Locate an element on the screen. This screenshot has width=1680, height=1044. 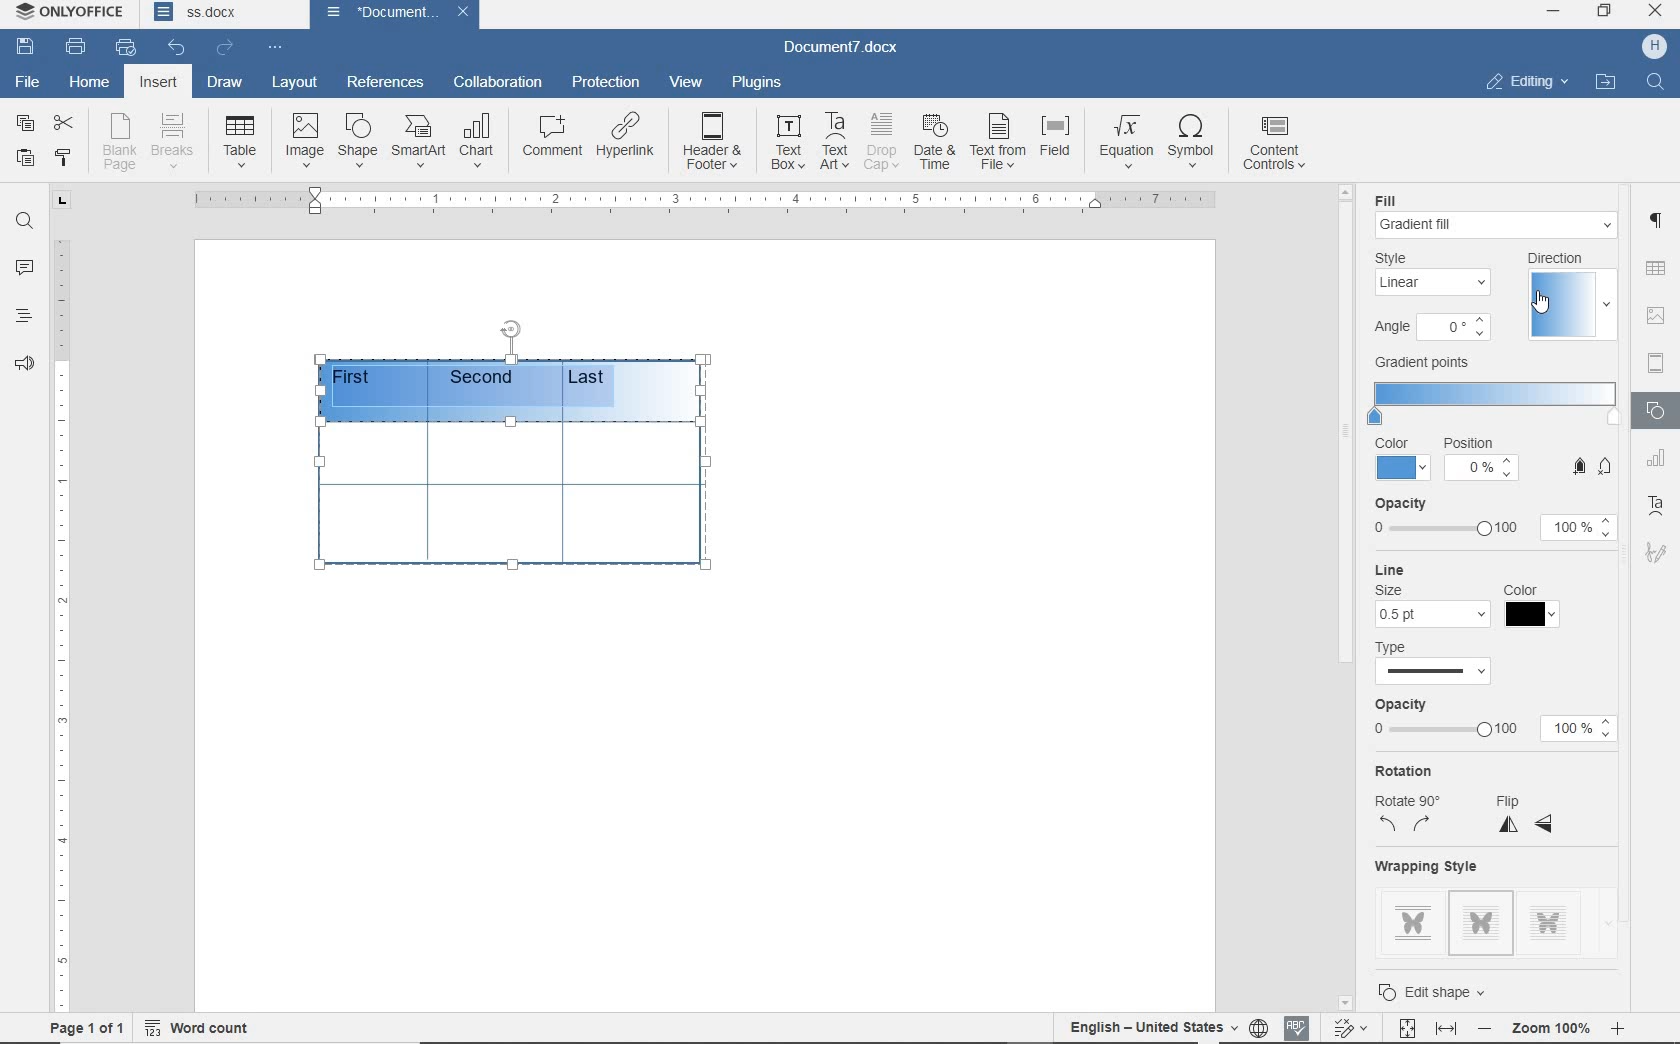
text art is located at coordinates (1659, 509).